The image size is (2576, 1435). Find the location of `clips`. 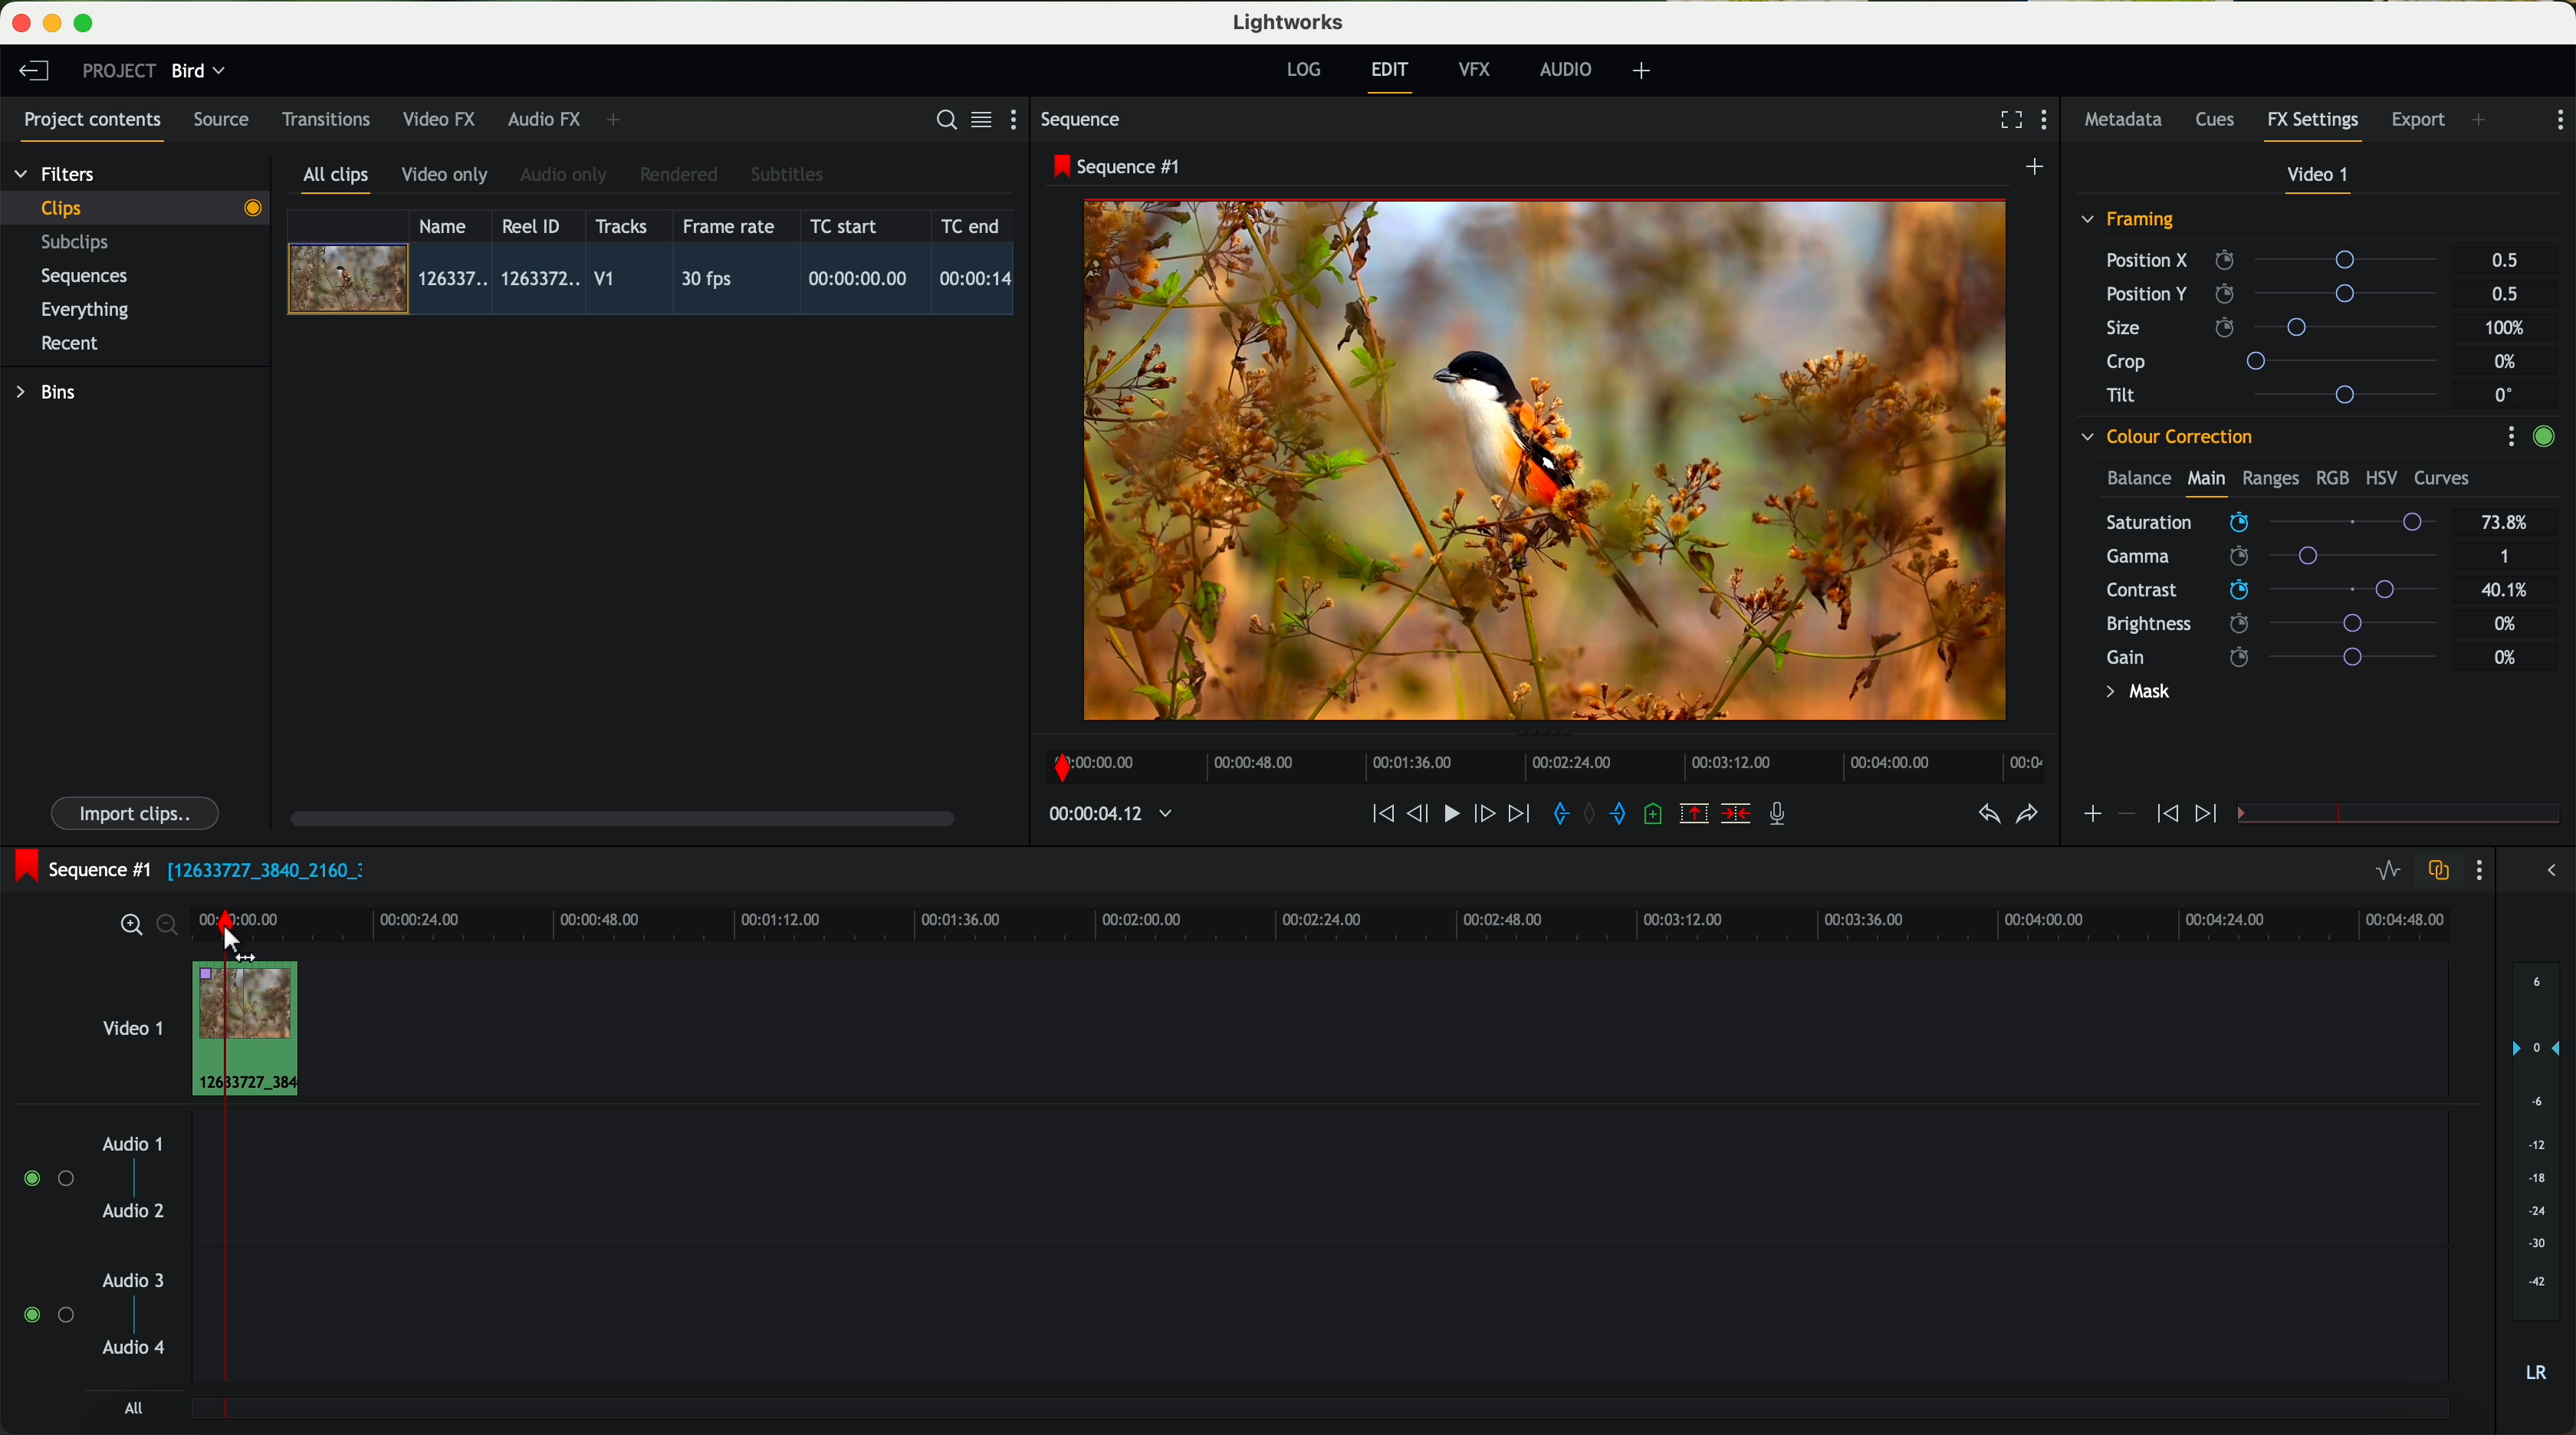

clips is located at coordinates (136, 207).